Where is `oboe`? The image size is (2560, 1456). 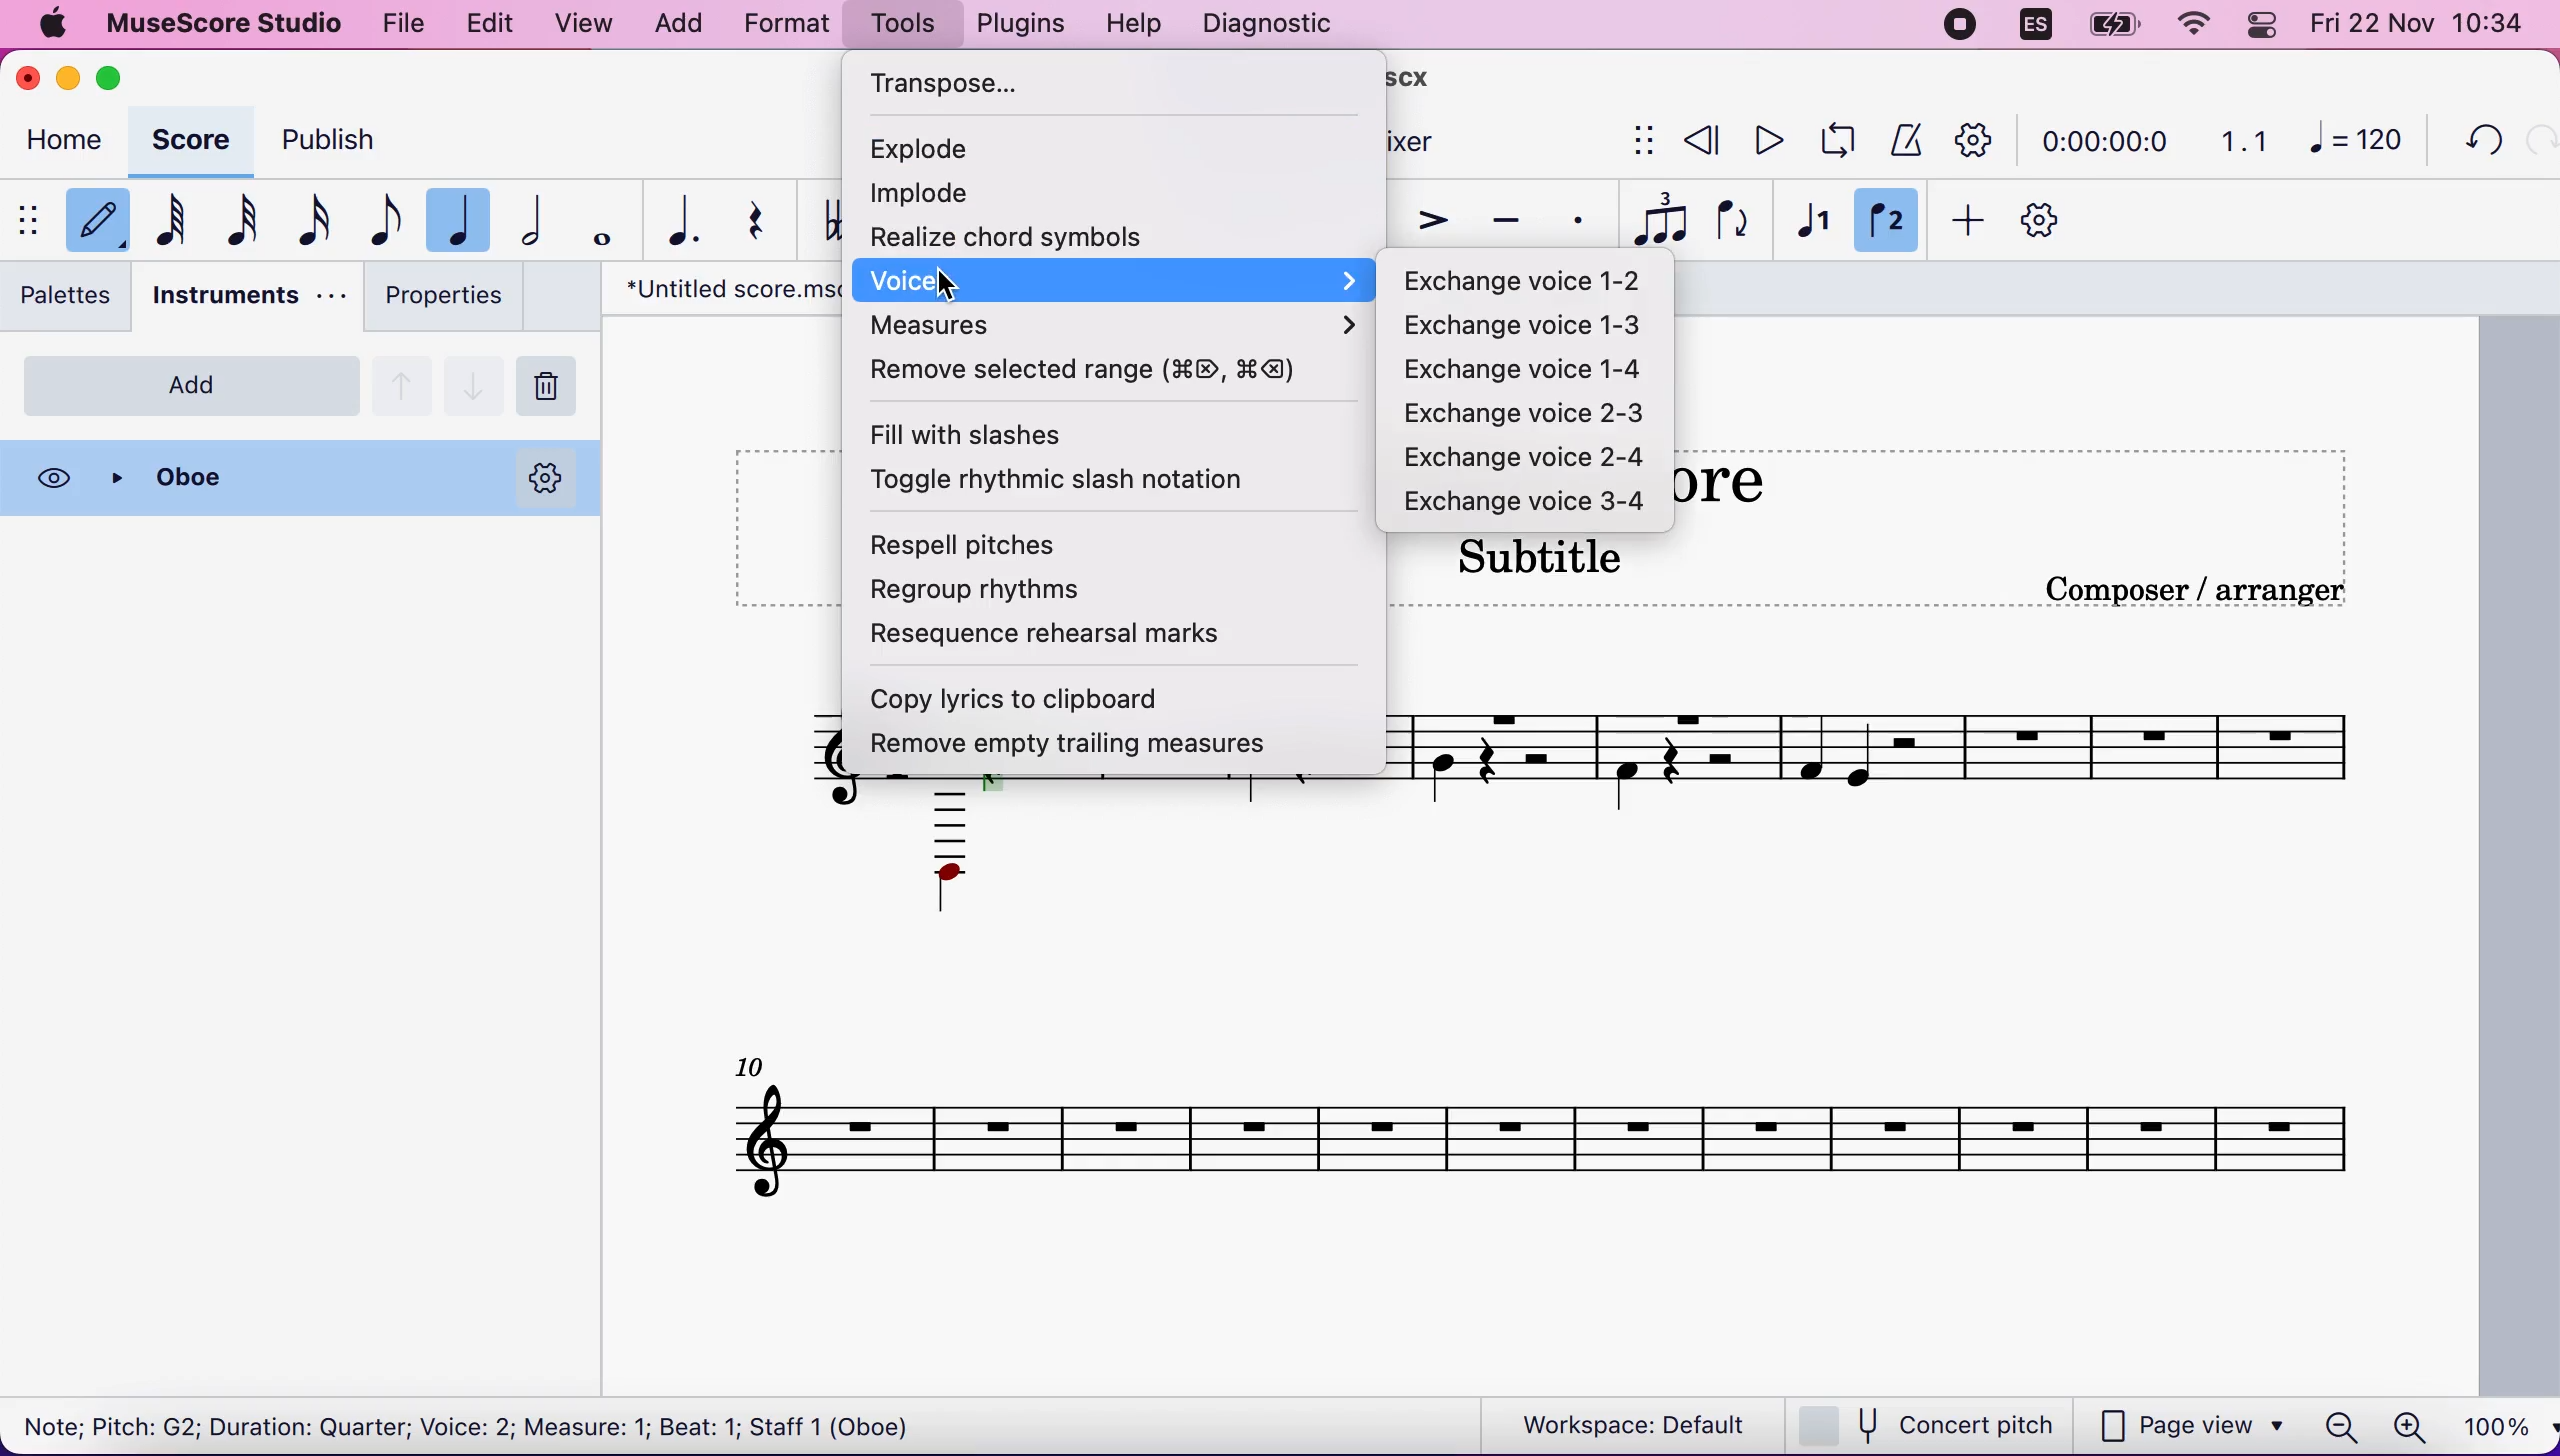 oboe is located at coordinates (290, 477).